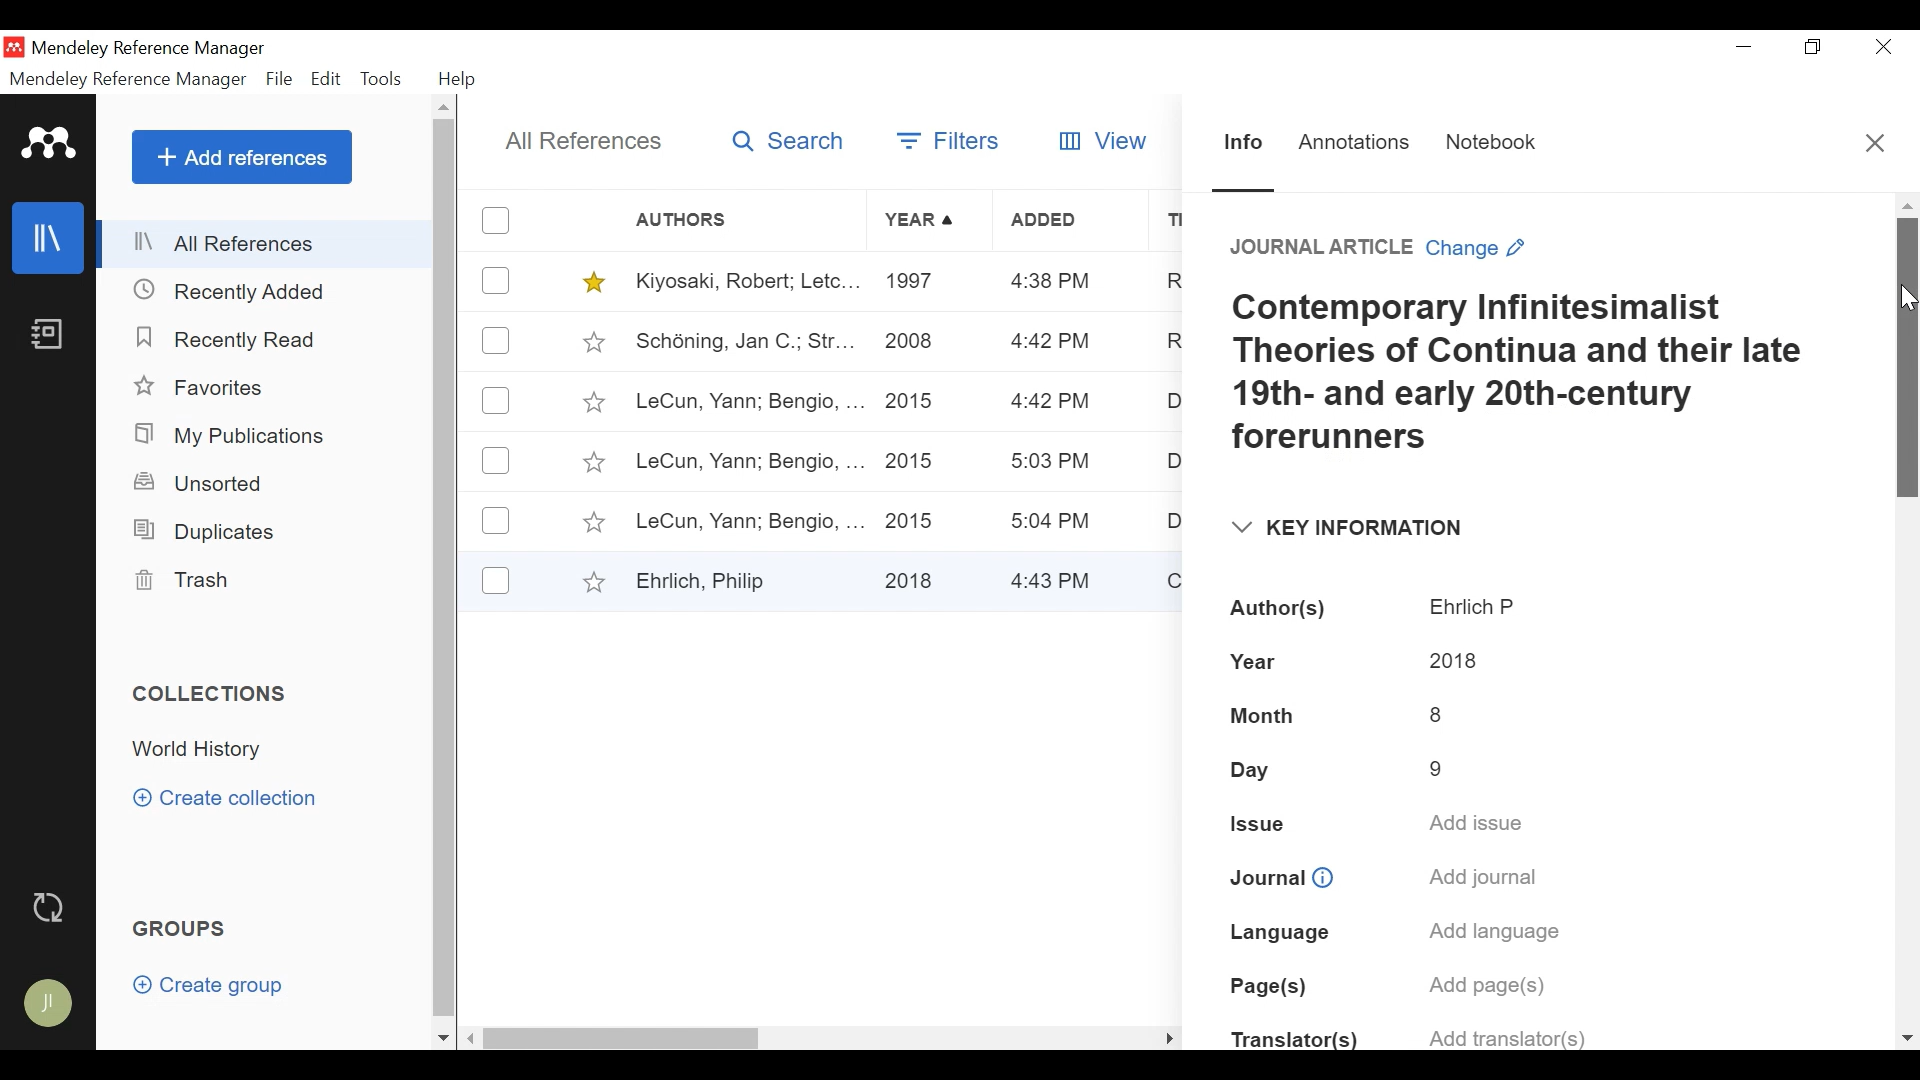 The image size is (1920, 1080). Describe the element at coordinates (497, 280) in the screenshot. I see `(un)select` at that location.